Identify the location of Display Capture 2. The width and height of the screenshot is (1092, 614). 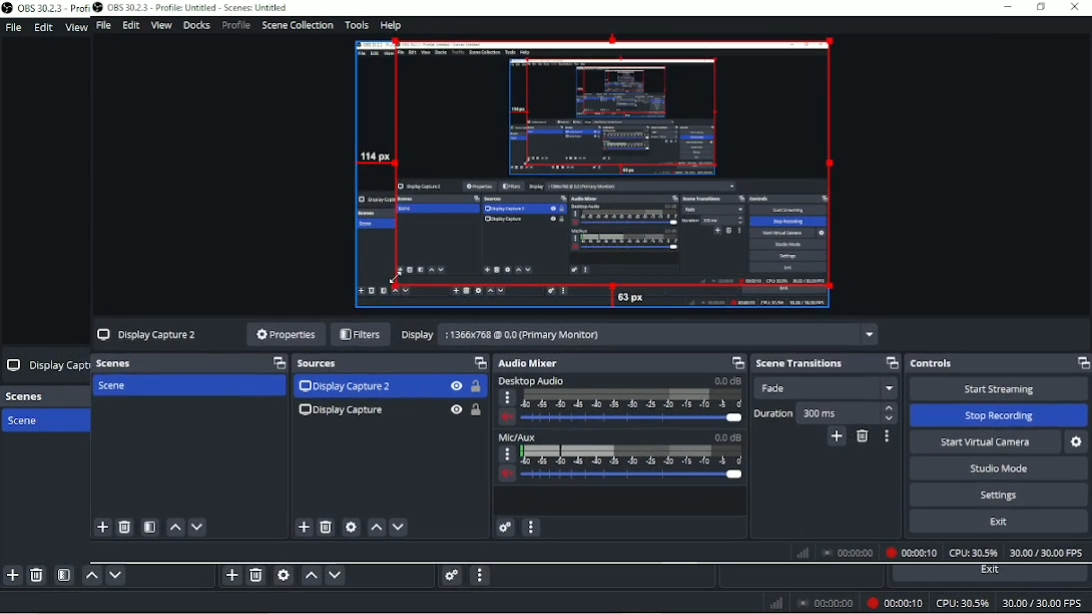
(348, 387).